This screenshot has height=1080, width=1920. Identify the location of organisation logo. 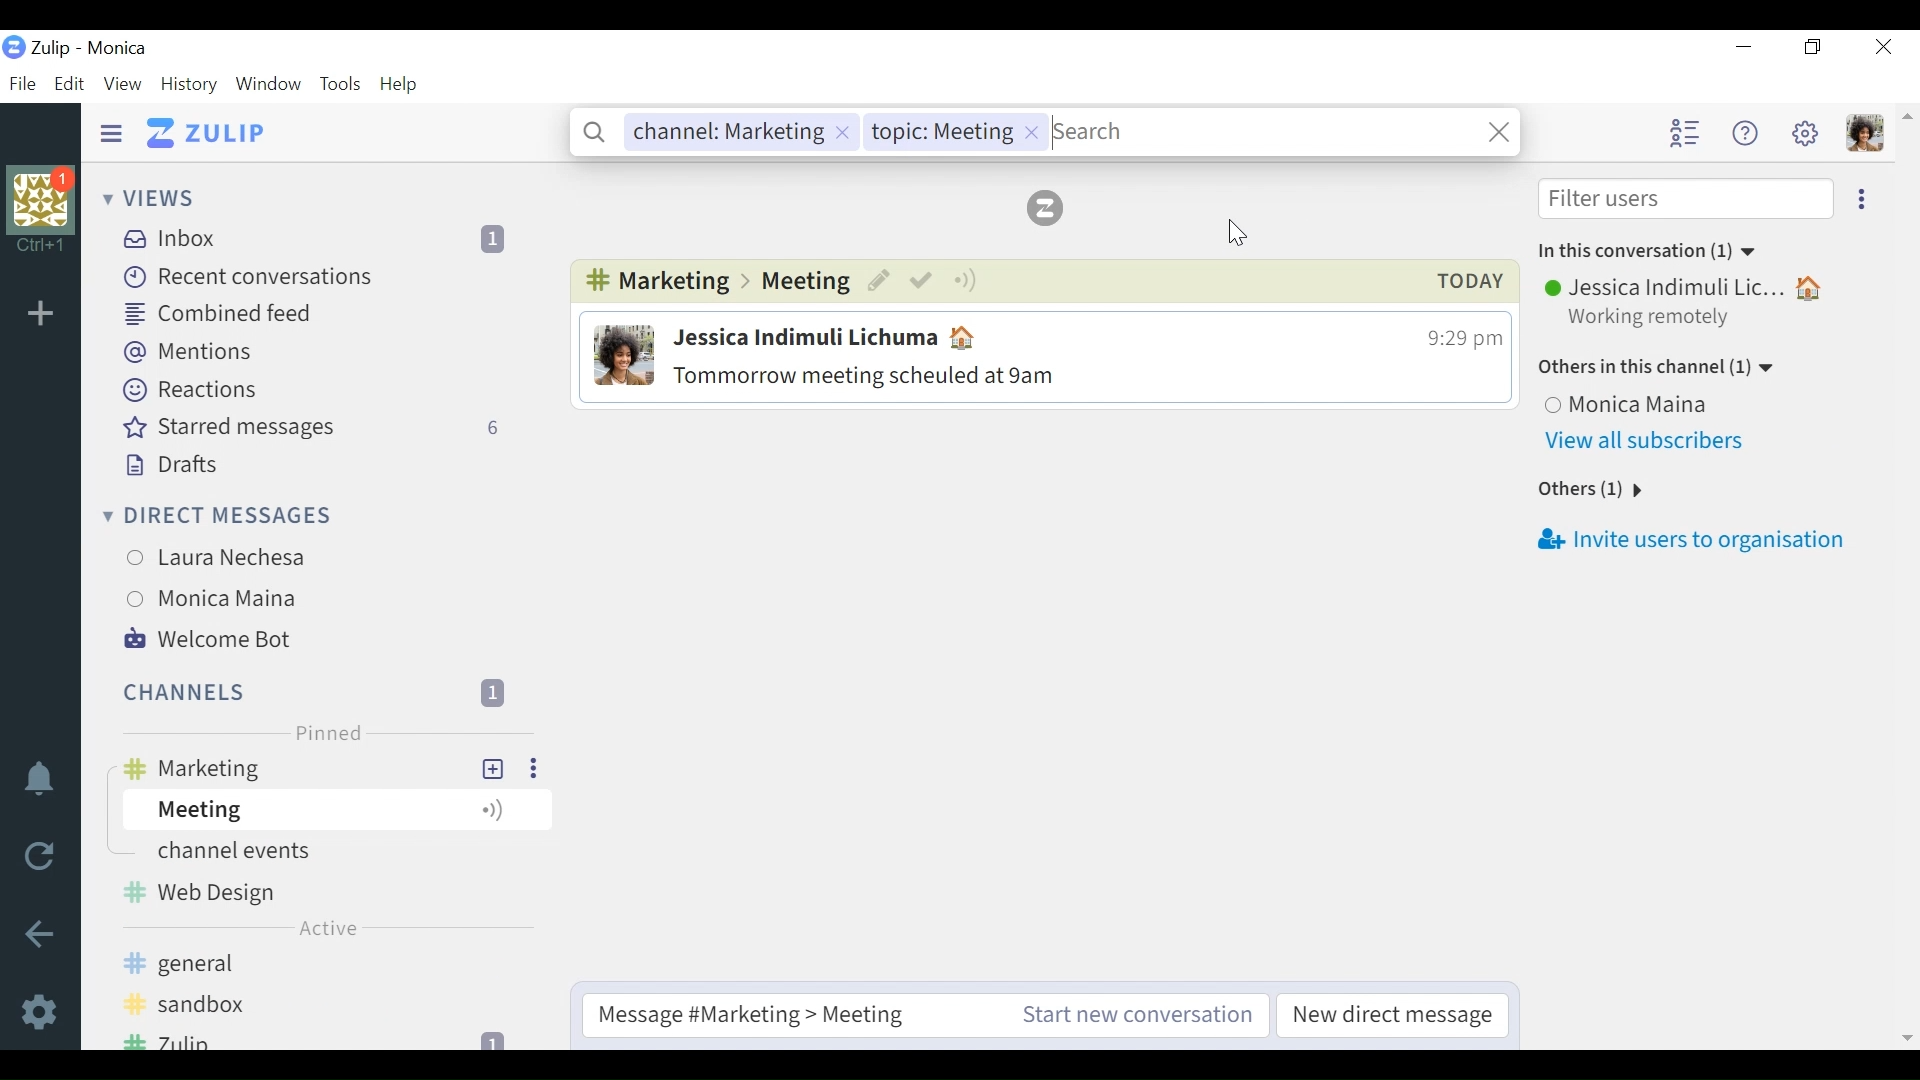
(14, 48).